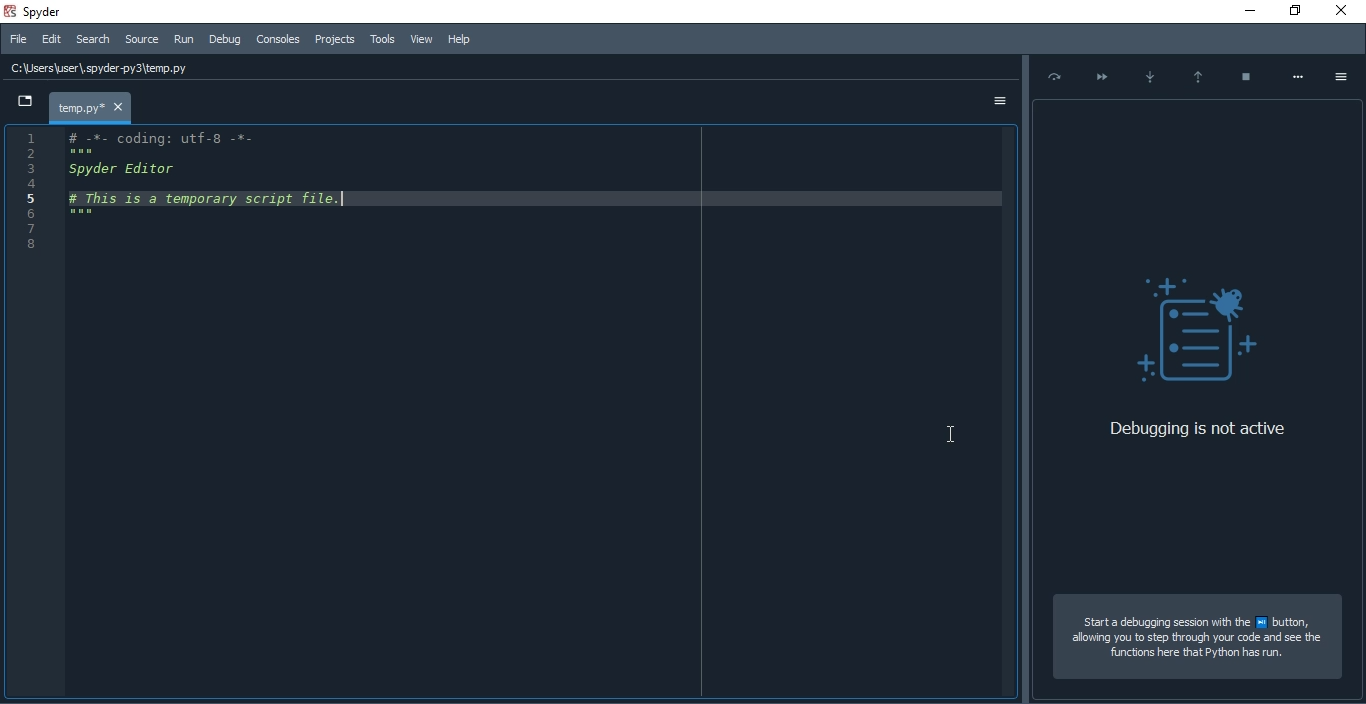 Image resolution: width=1366 pixels, height=704 pixels. I want to click on close, so click(1346, 11).